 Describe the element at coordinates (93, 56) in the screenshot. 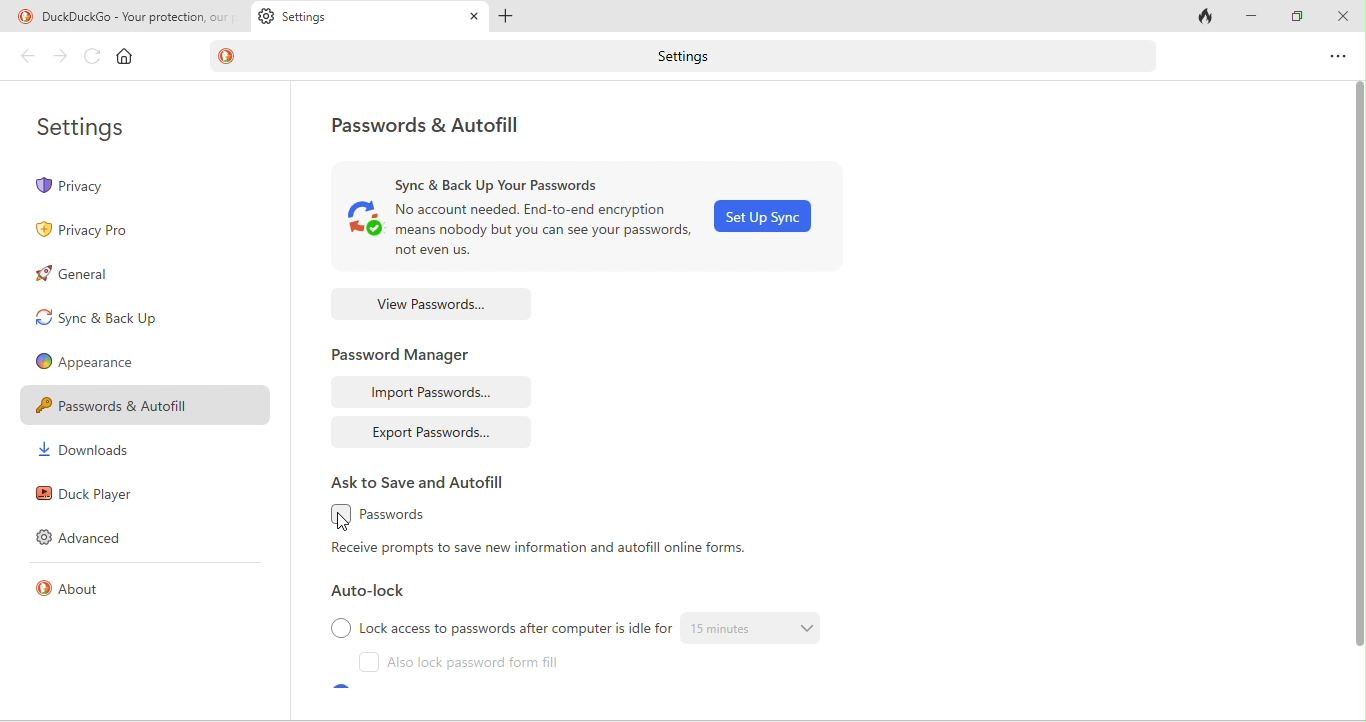

I see `refresh` at that location.